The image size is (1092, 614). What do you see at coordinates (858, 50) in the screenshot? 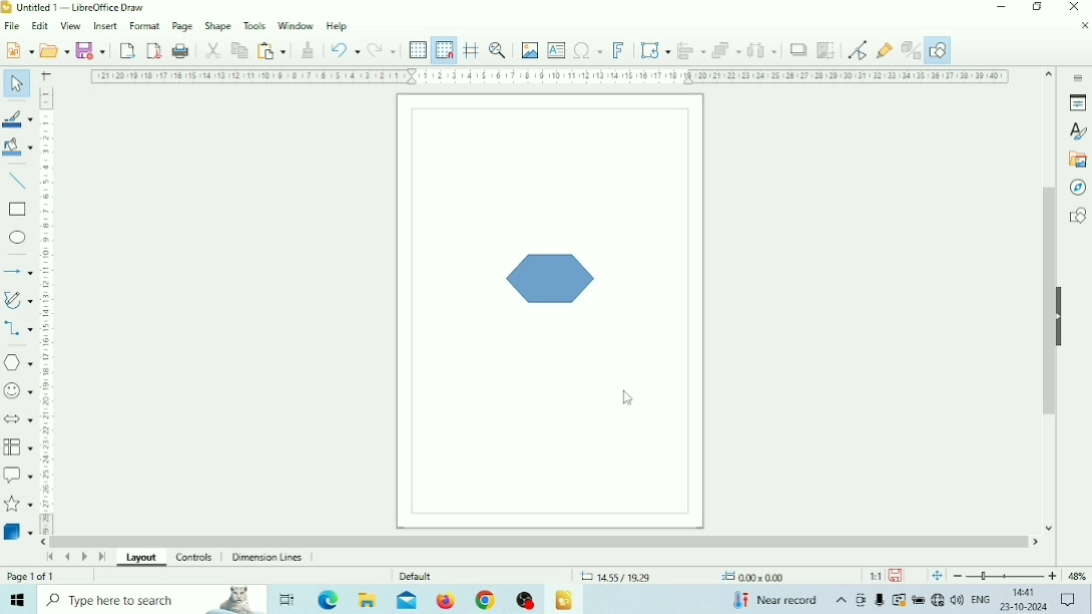
I see `Toggle point edit mode` at bounding box center [858, 50].